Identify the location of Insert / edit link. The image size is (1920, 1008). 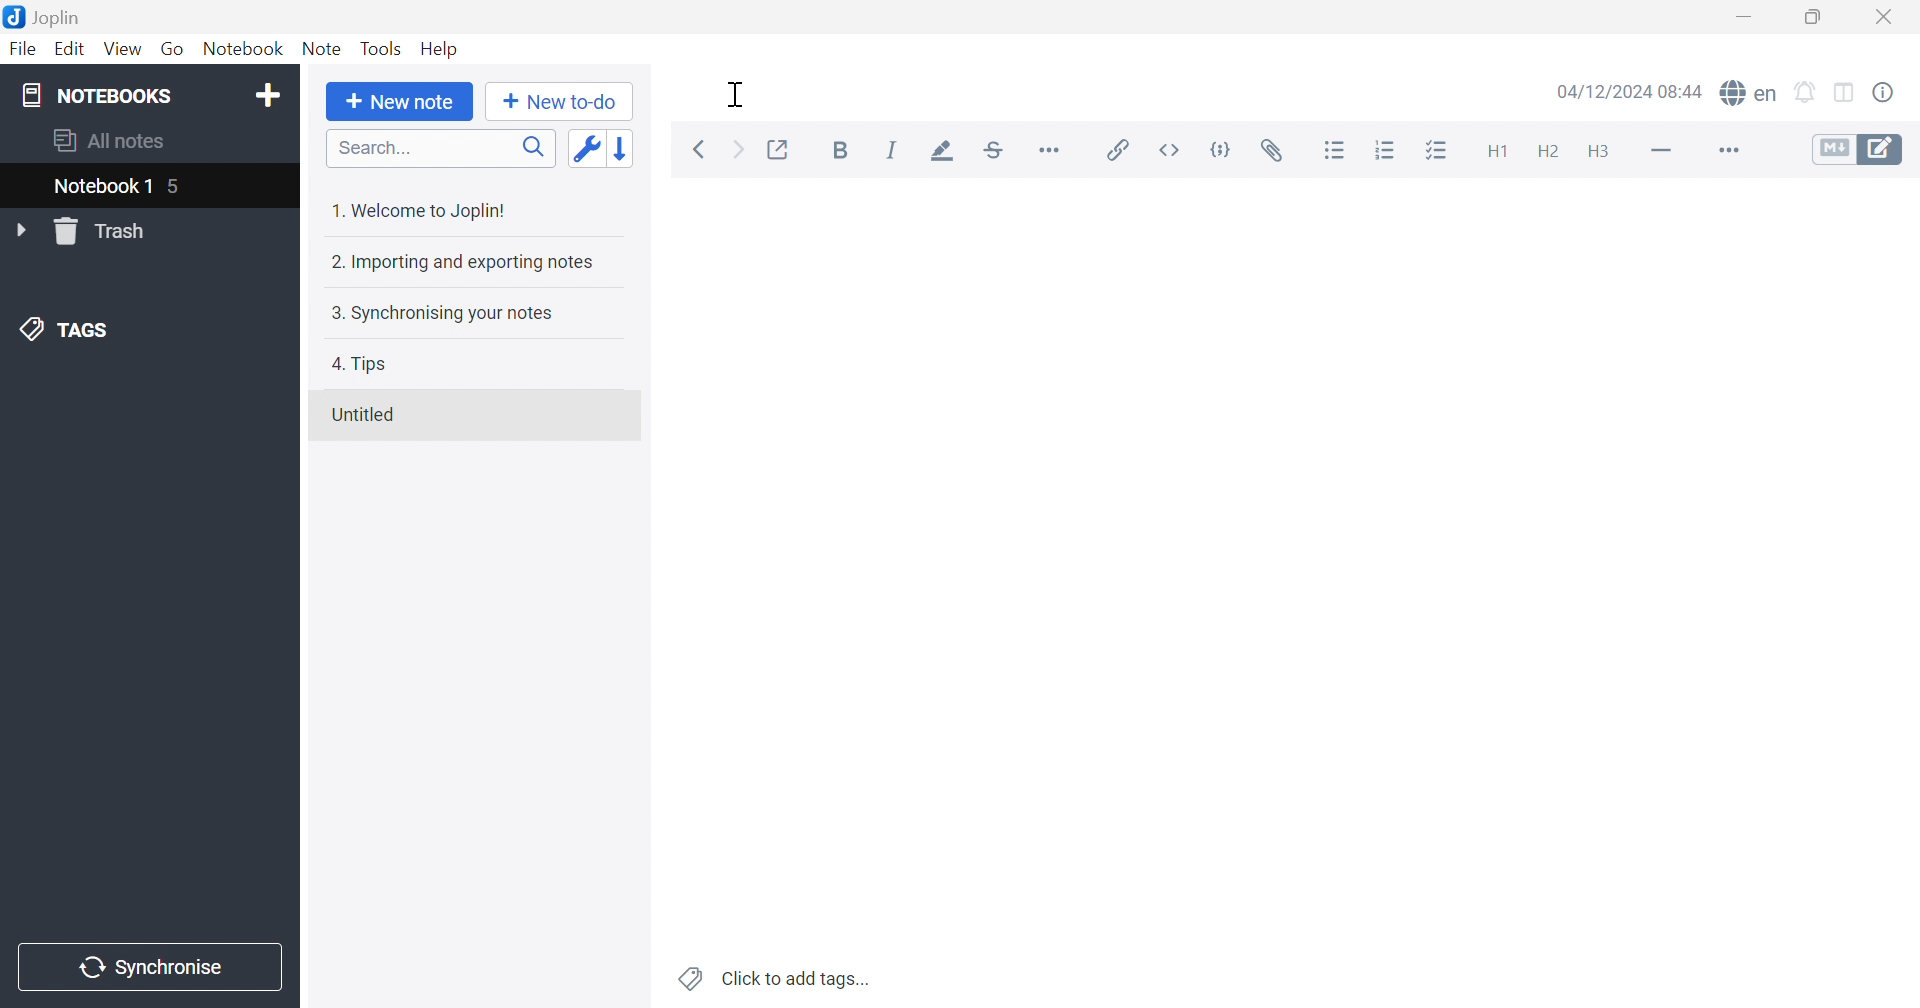
(1115, 146).